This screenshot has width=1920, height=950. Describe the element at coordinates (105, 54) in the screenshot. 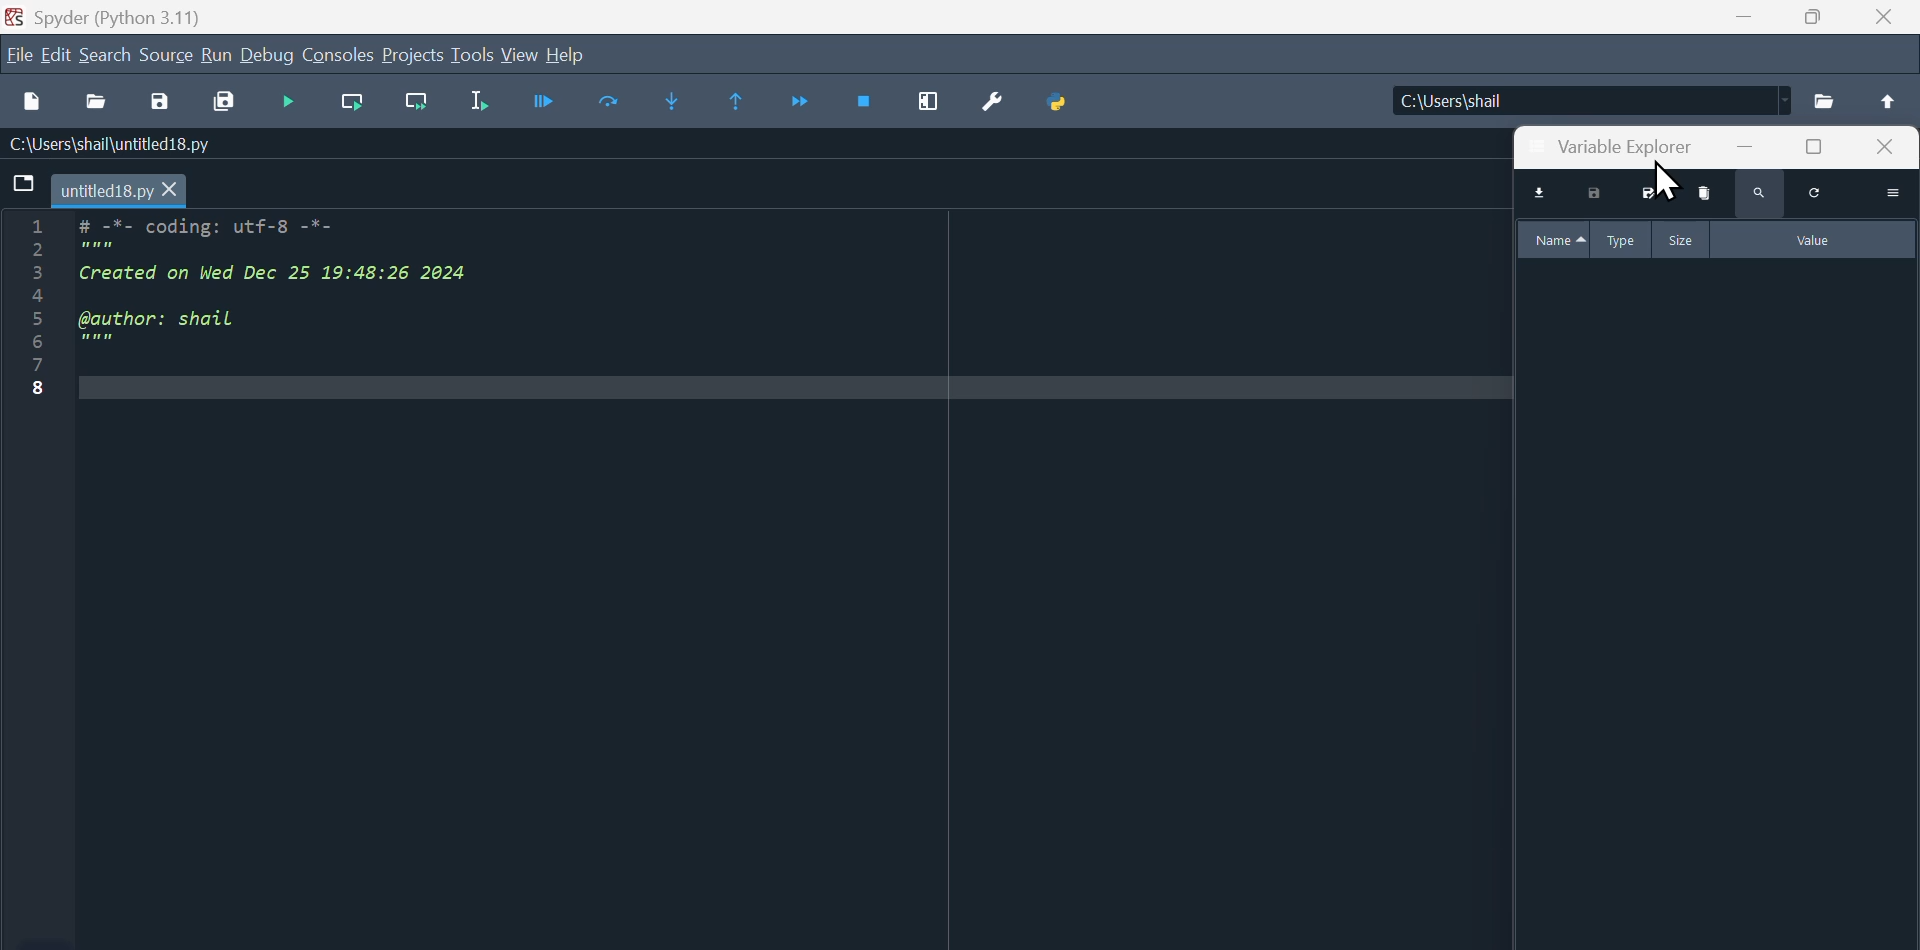

I see `search` at that location.